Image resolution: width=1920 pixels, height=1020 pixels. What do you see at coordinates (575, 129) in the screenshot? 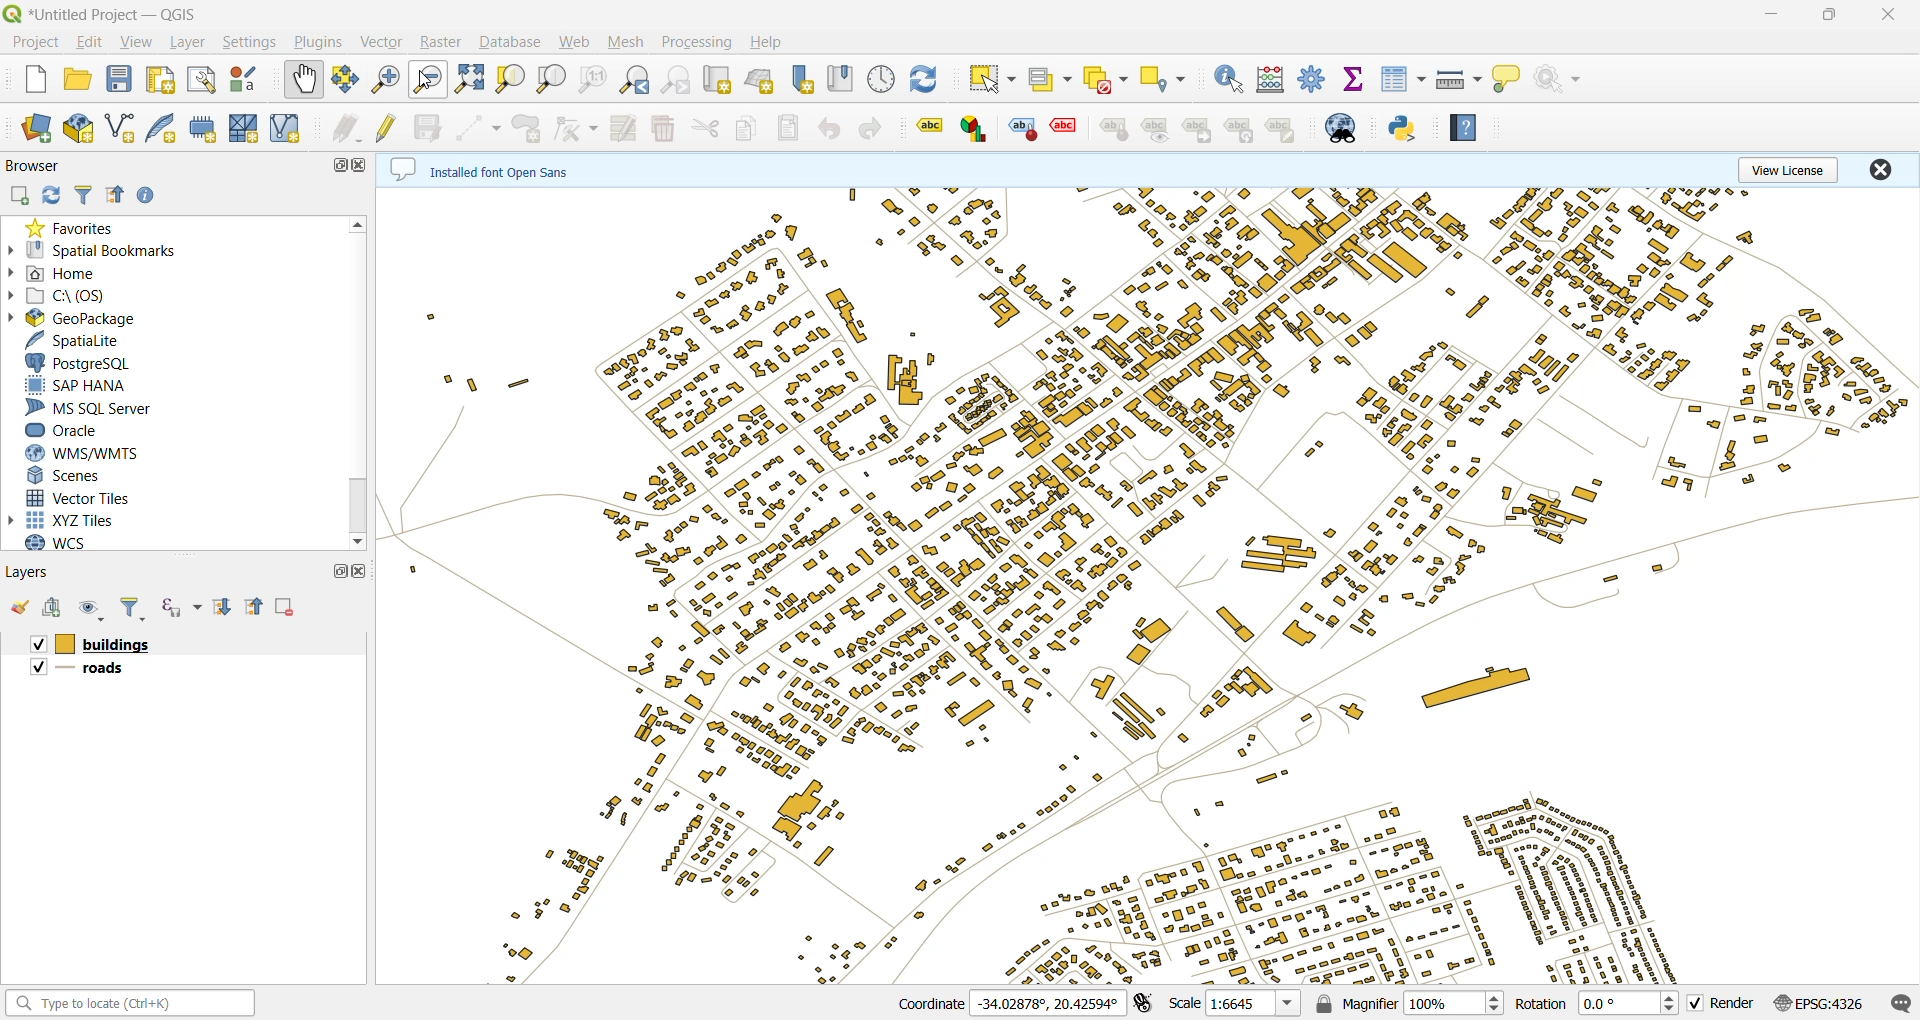
I see `vertex tool` at bounding box center [575, 129].